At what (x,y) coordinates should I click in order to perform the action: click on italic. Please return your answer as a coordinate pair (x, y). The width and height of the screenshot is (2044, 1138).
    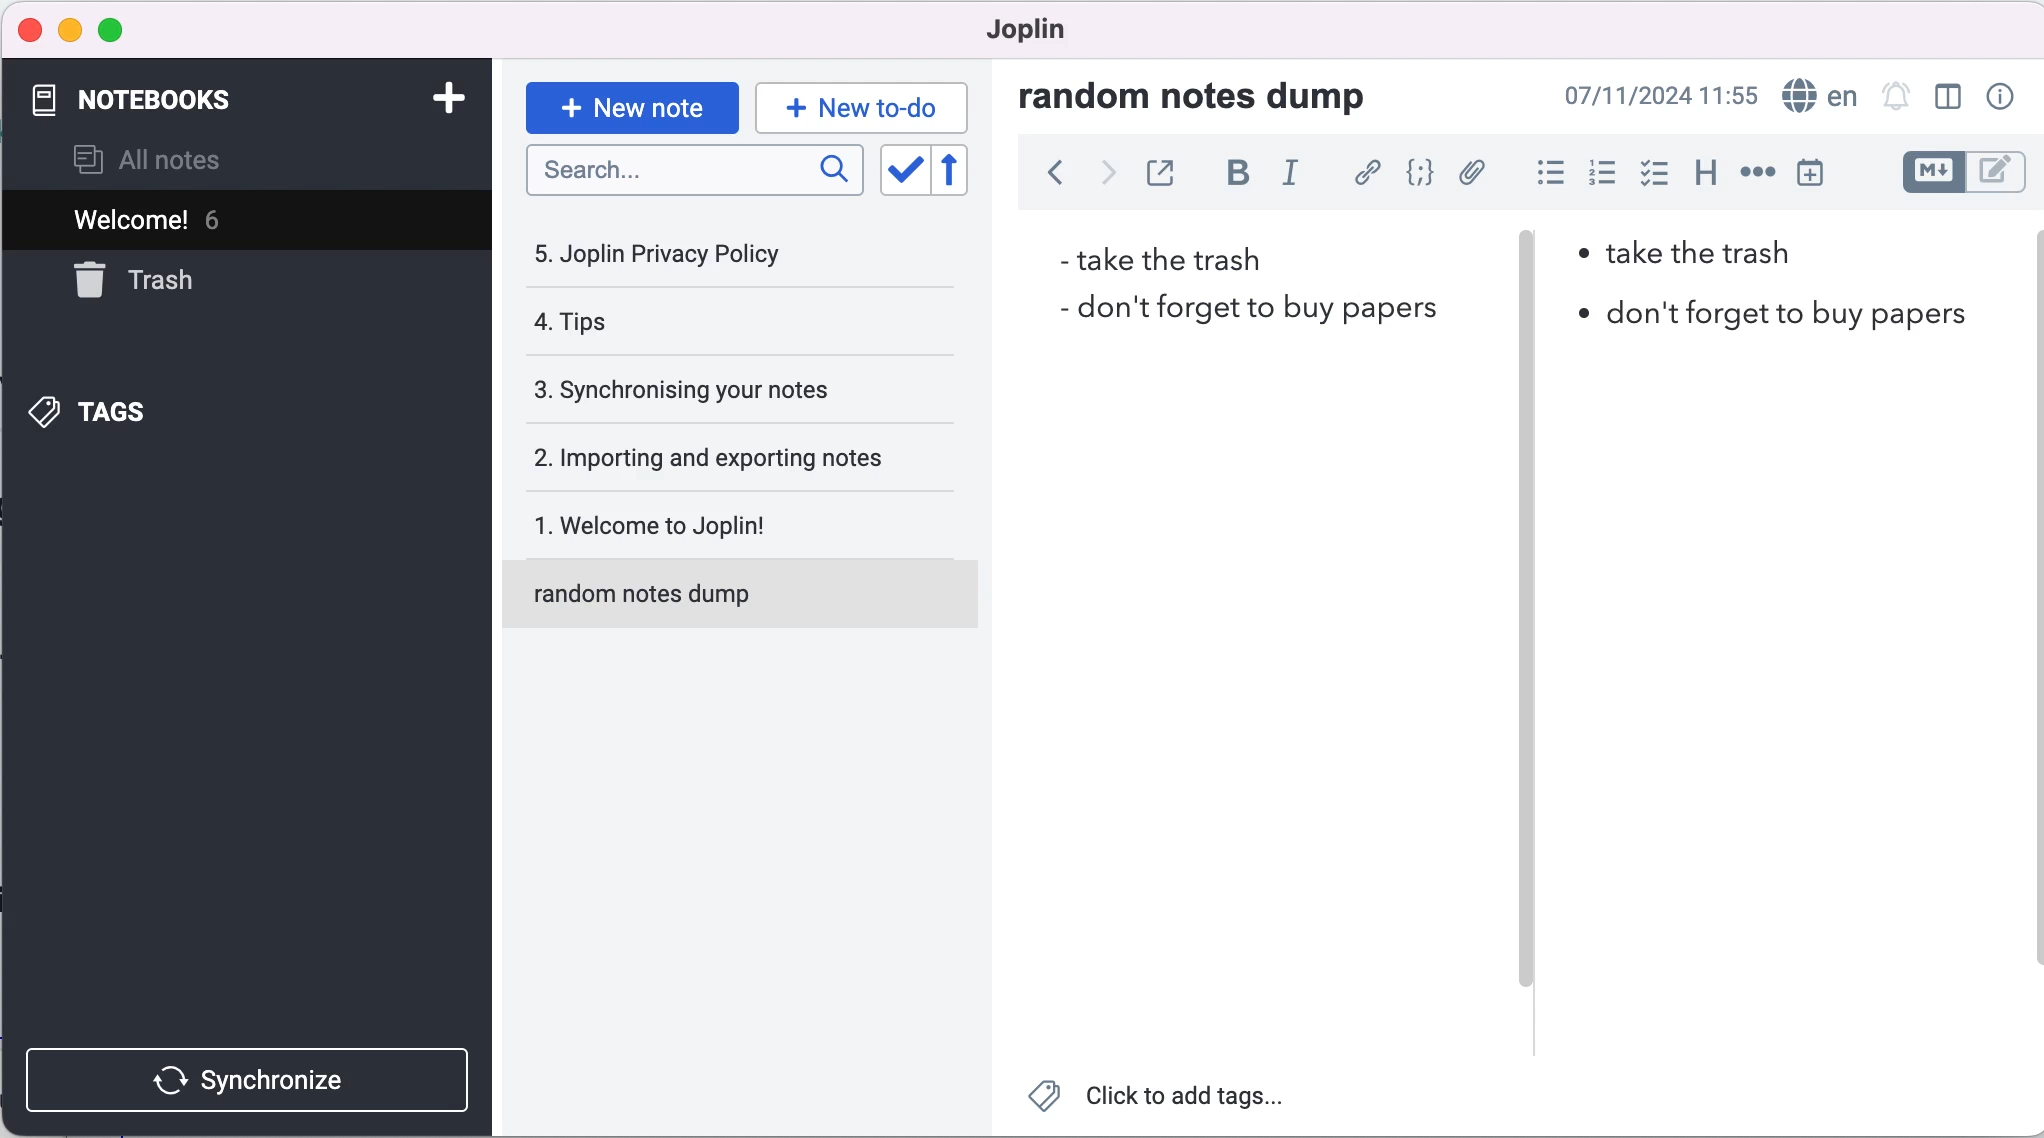
    Looking at the image, I should click on (1293, 180).